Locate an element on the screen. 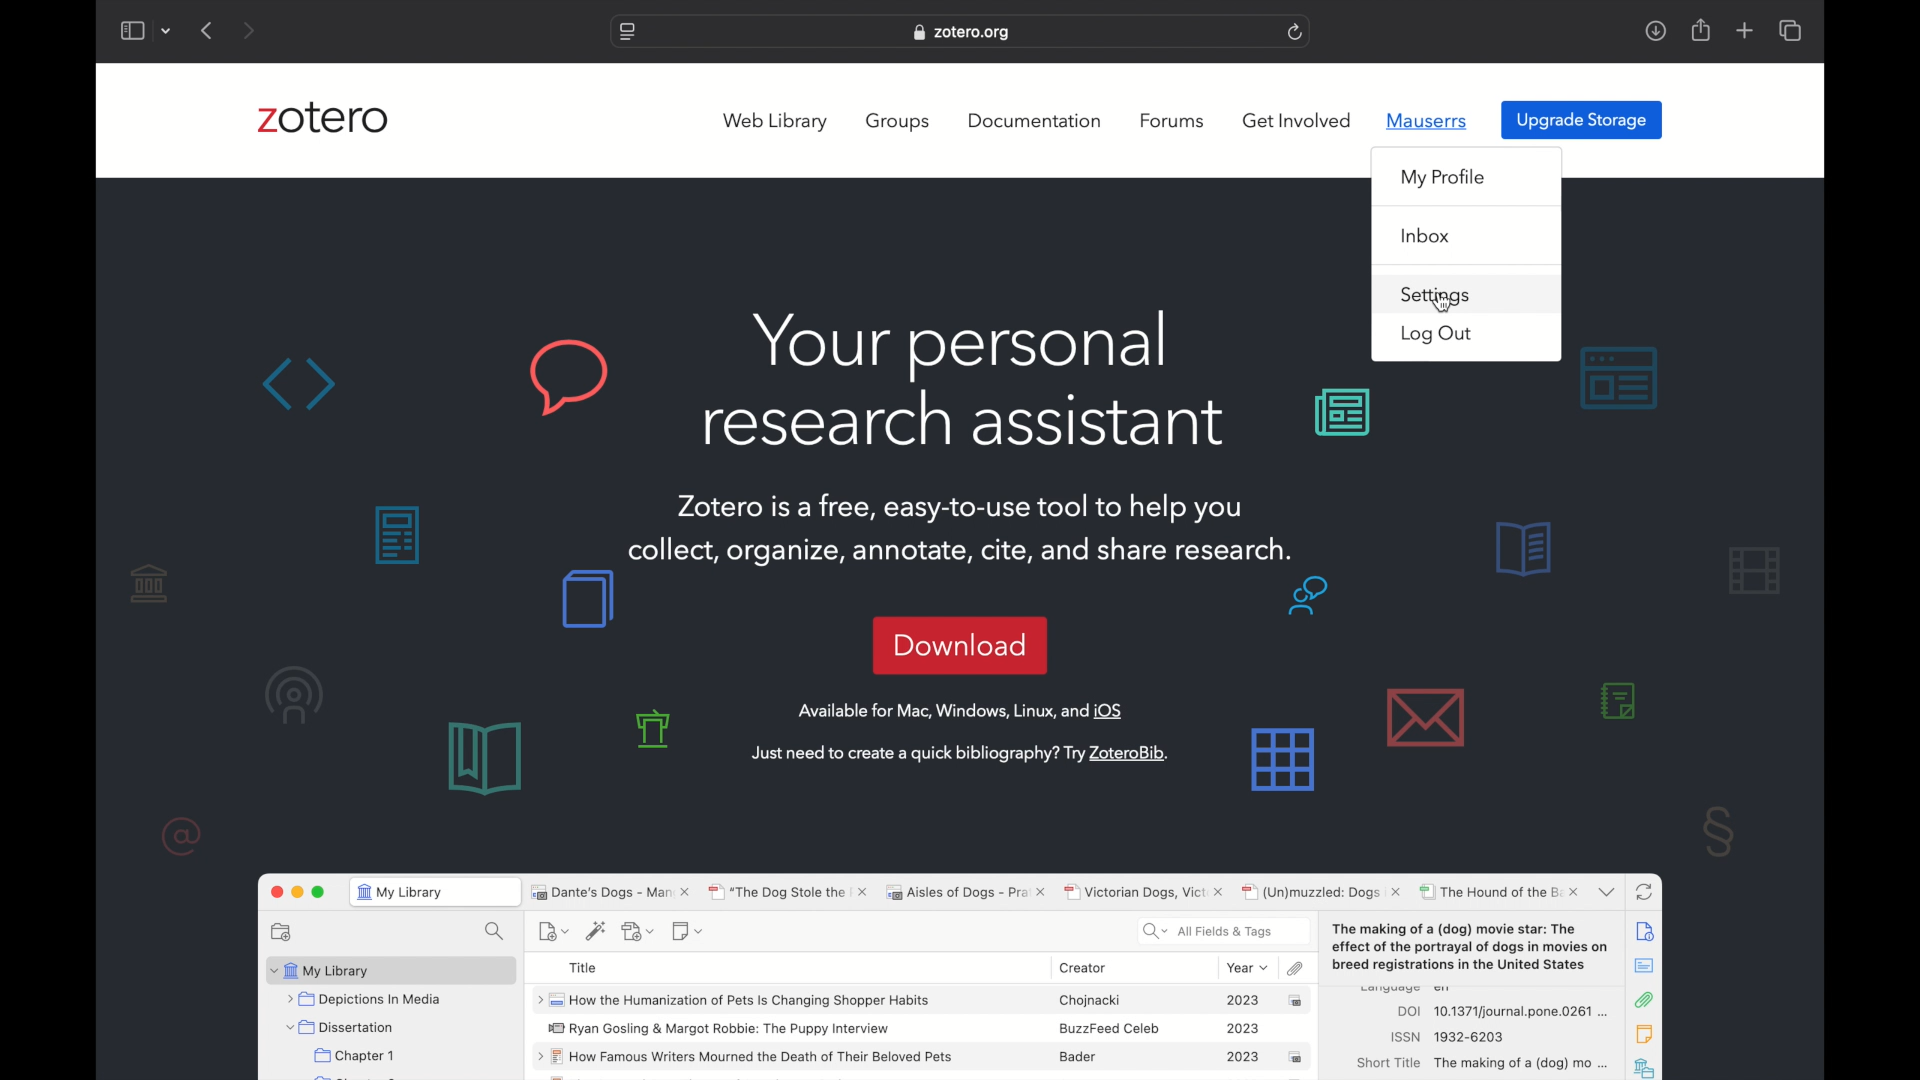 The height and width of the screenshot is (1080, 1920). background graphics is located at coordinates (1344, 413).